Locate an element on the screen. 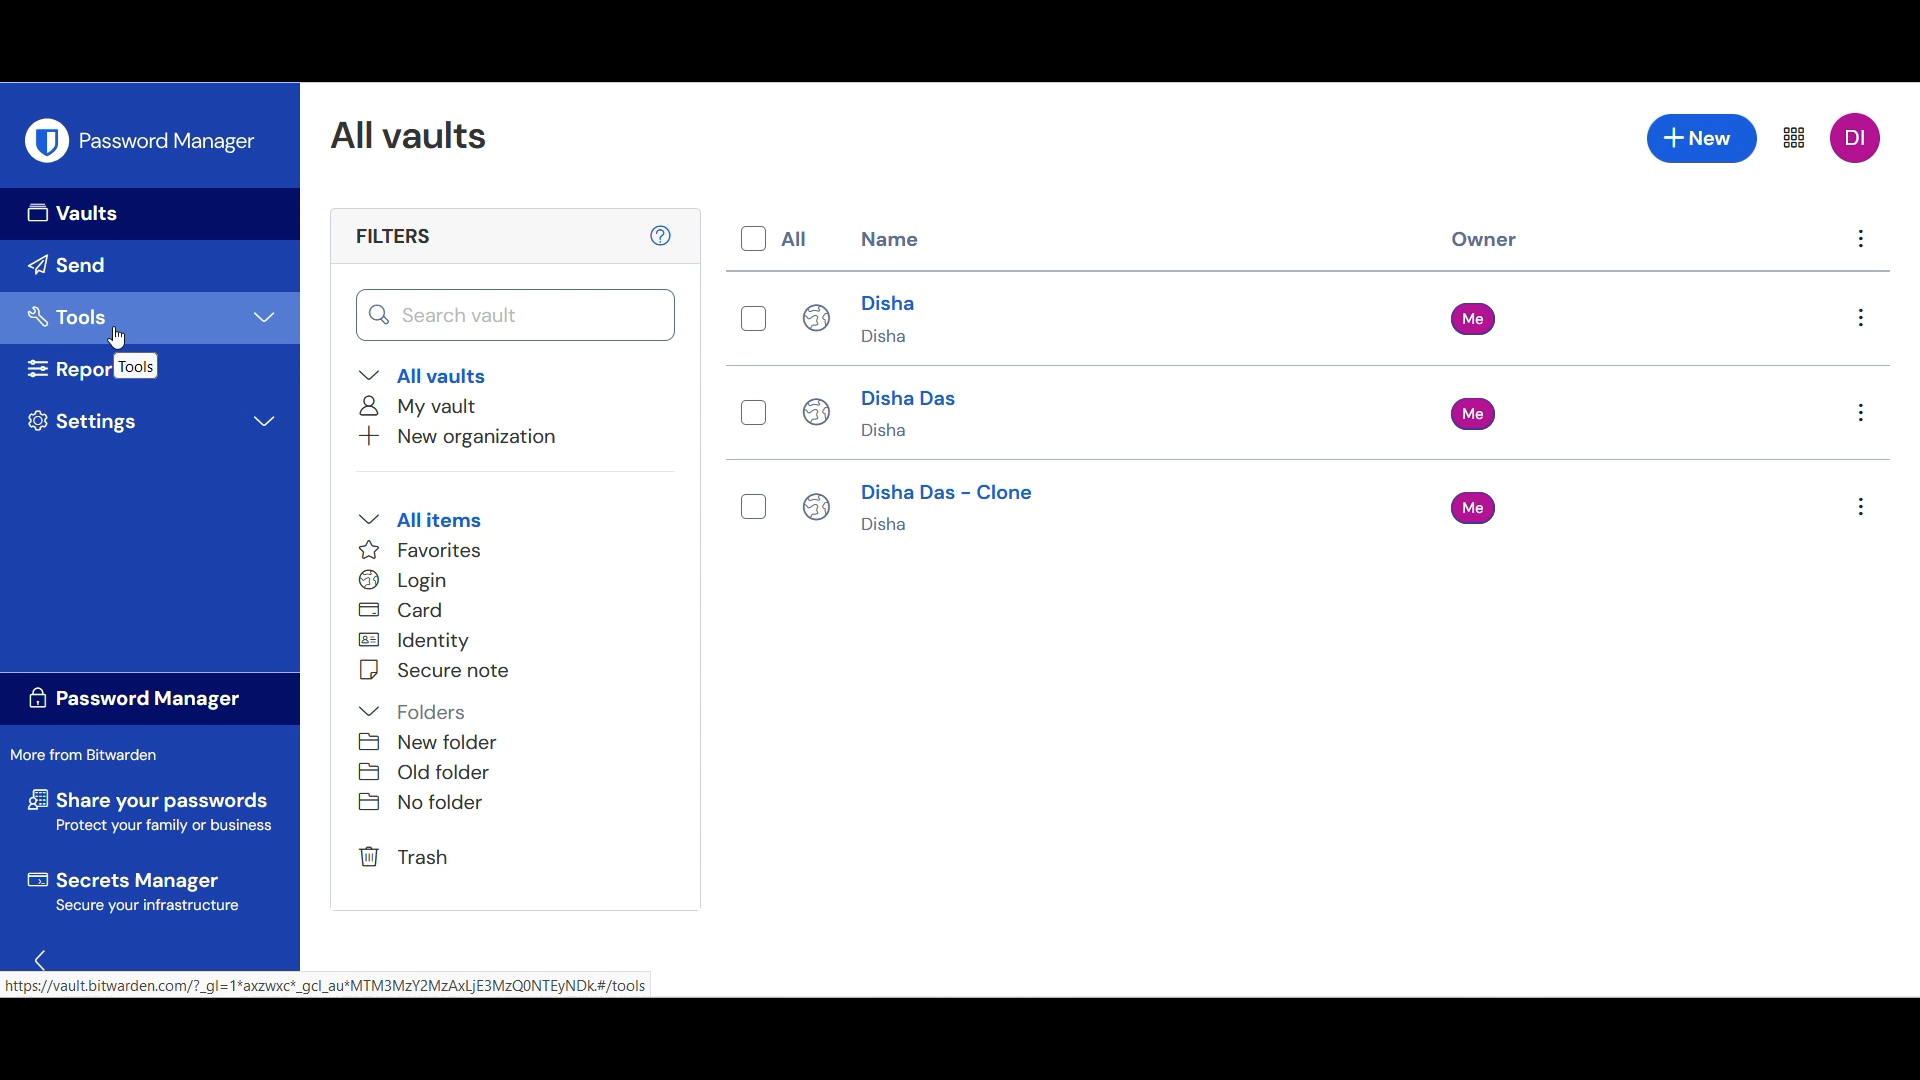 The width and height of the screenshot is (1920, 1080). Page title - All vaults is located at coordinates (416, 136).